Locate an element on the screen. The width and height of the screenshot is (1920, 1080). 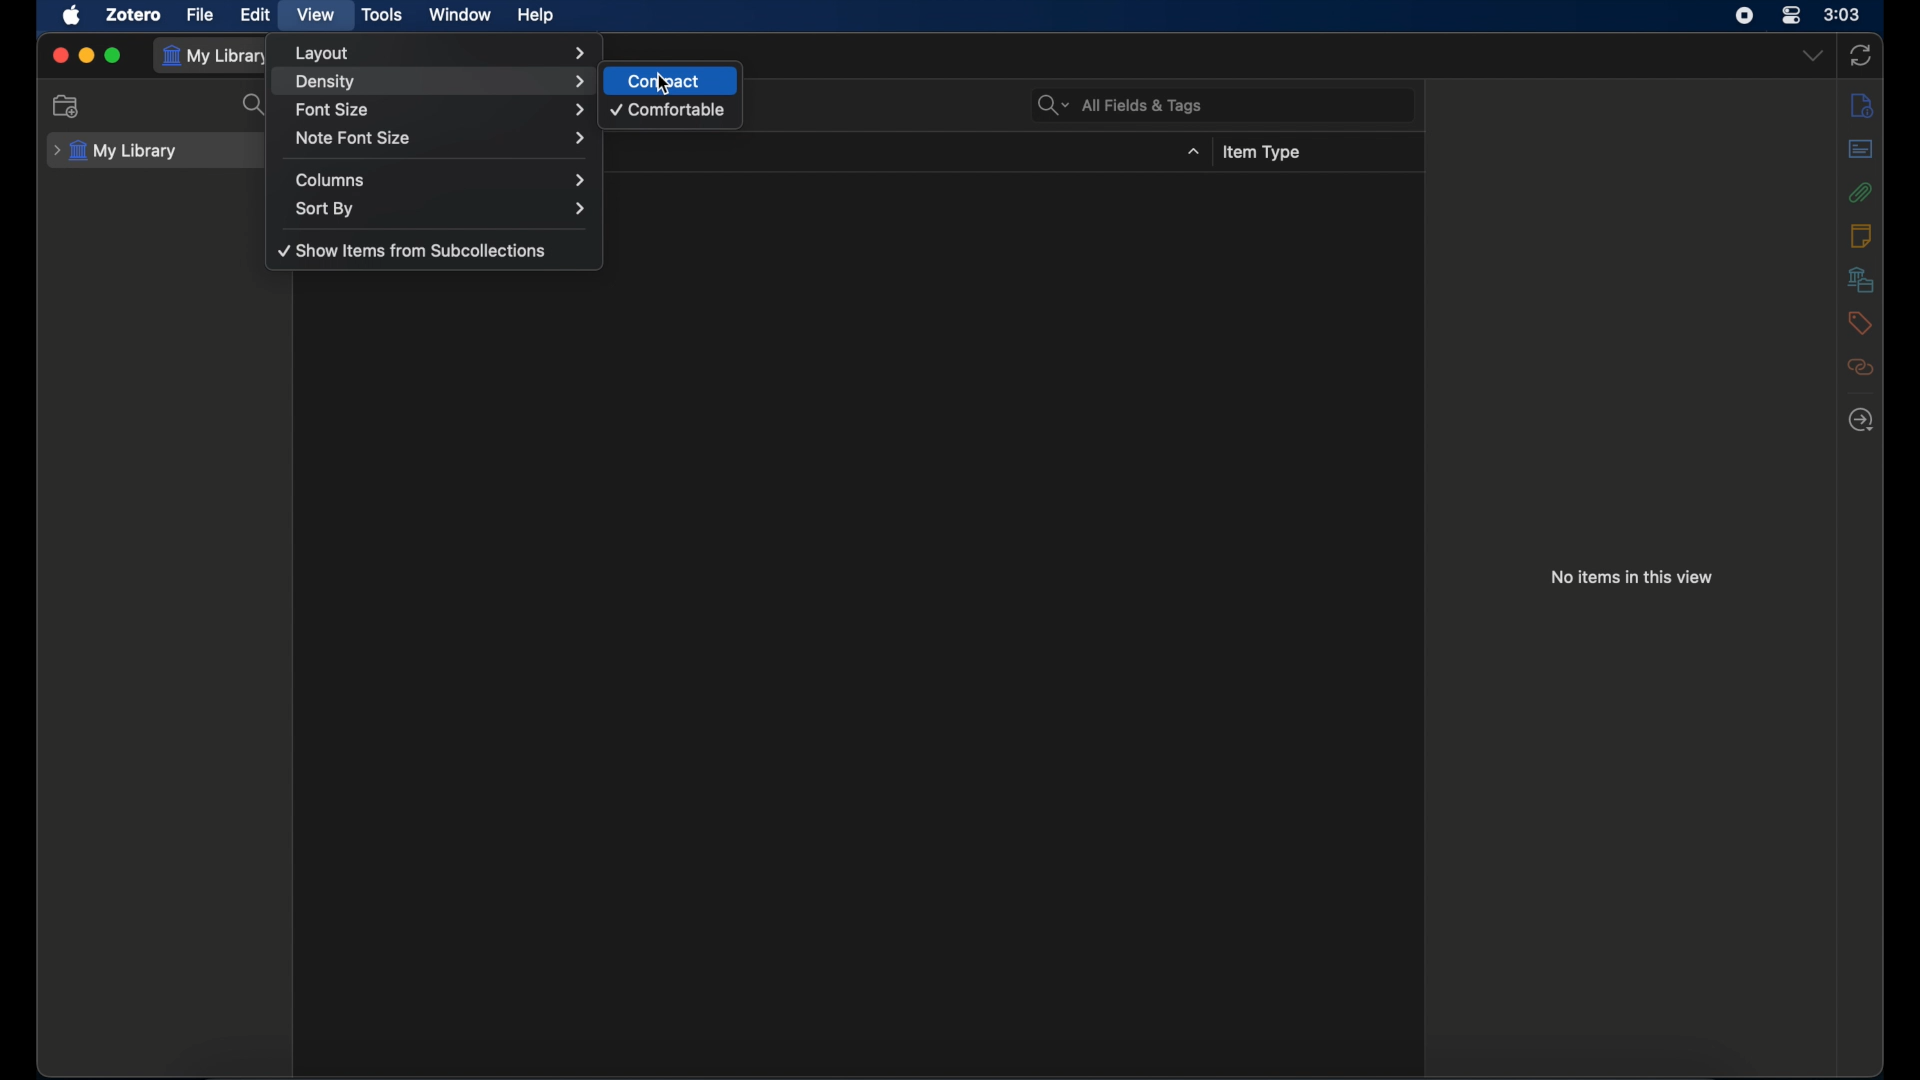
no items in this view is located at coordinates (1633, 576).